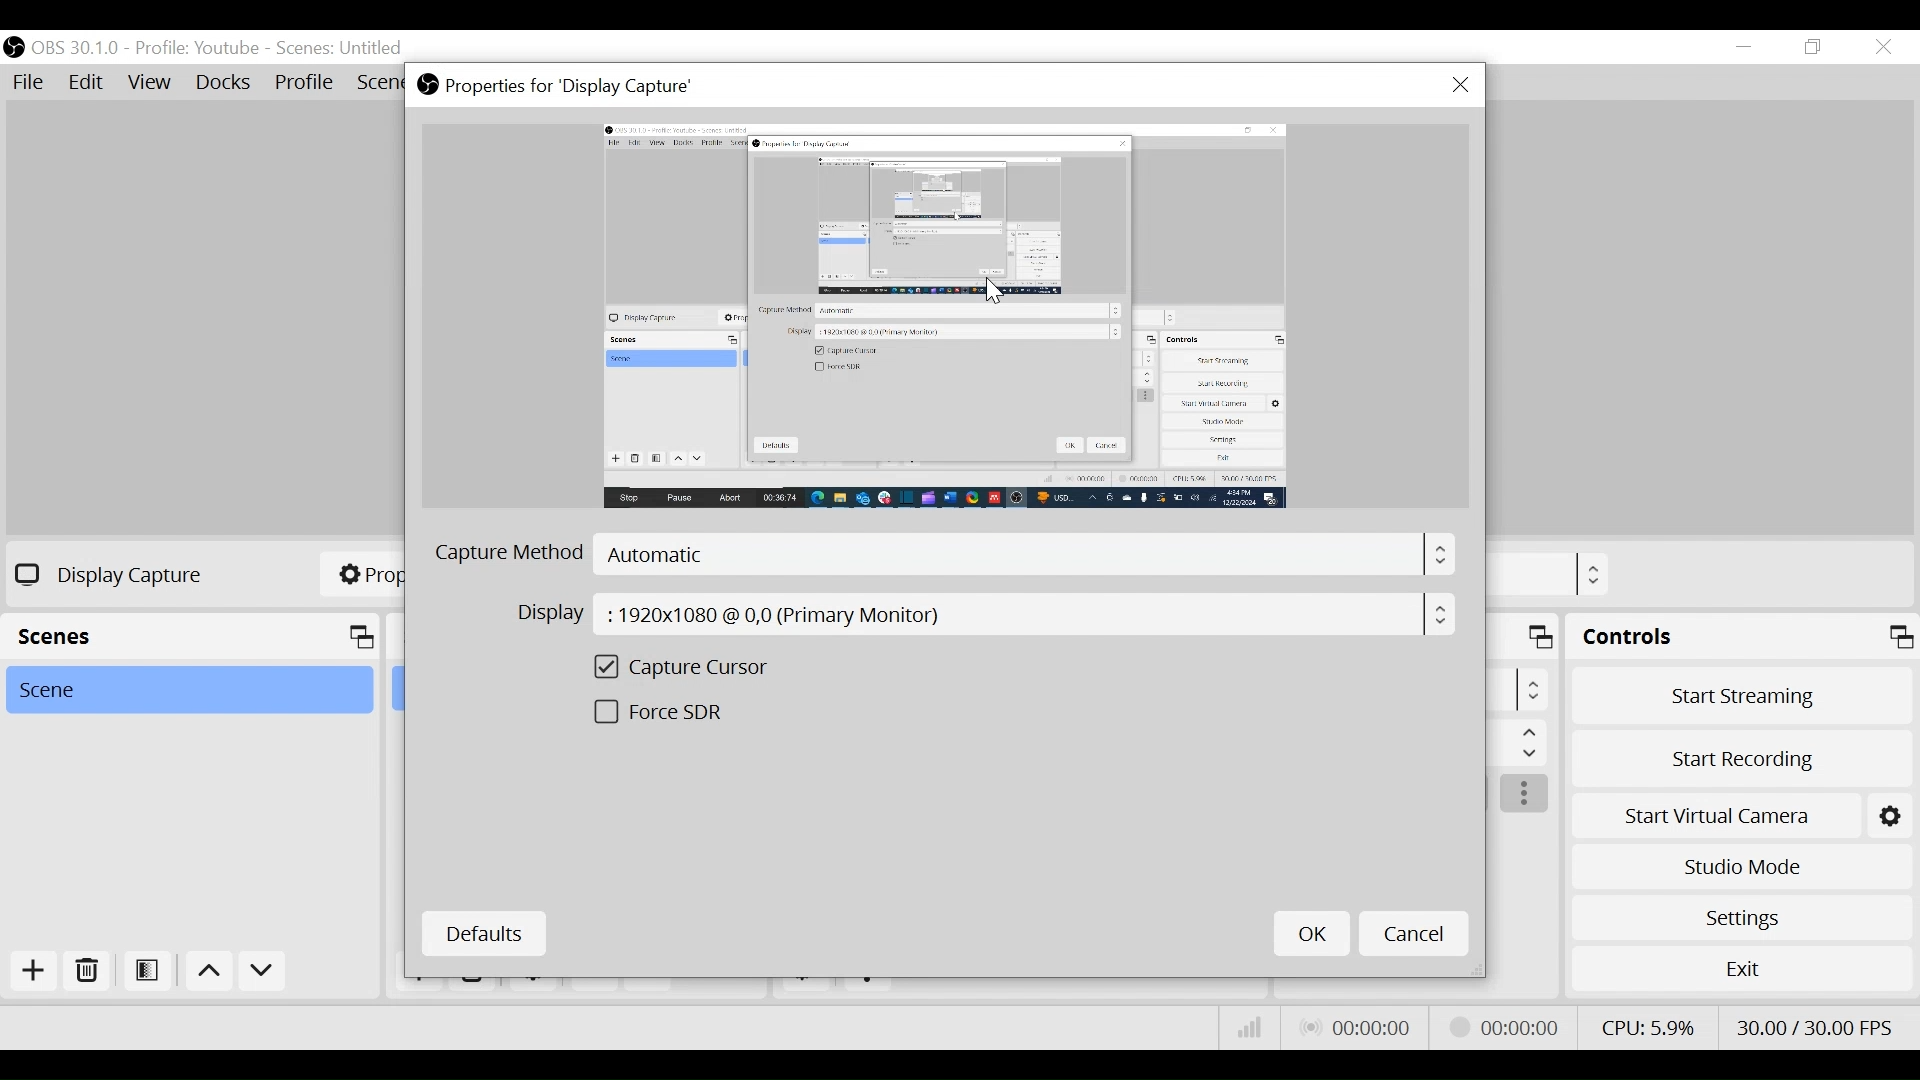 The image size is (1920, 1080). Describe the element at coordinates (85, 972) in the screenshot. I see `Delete` at that location.